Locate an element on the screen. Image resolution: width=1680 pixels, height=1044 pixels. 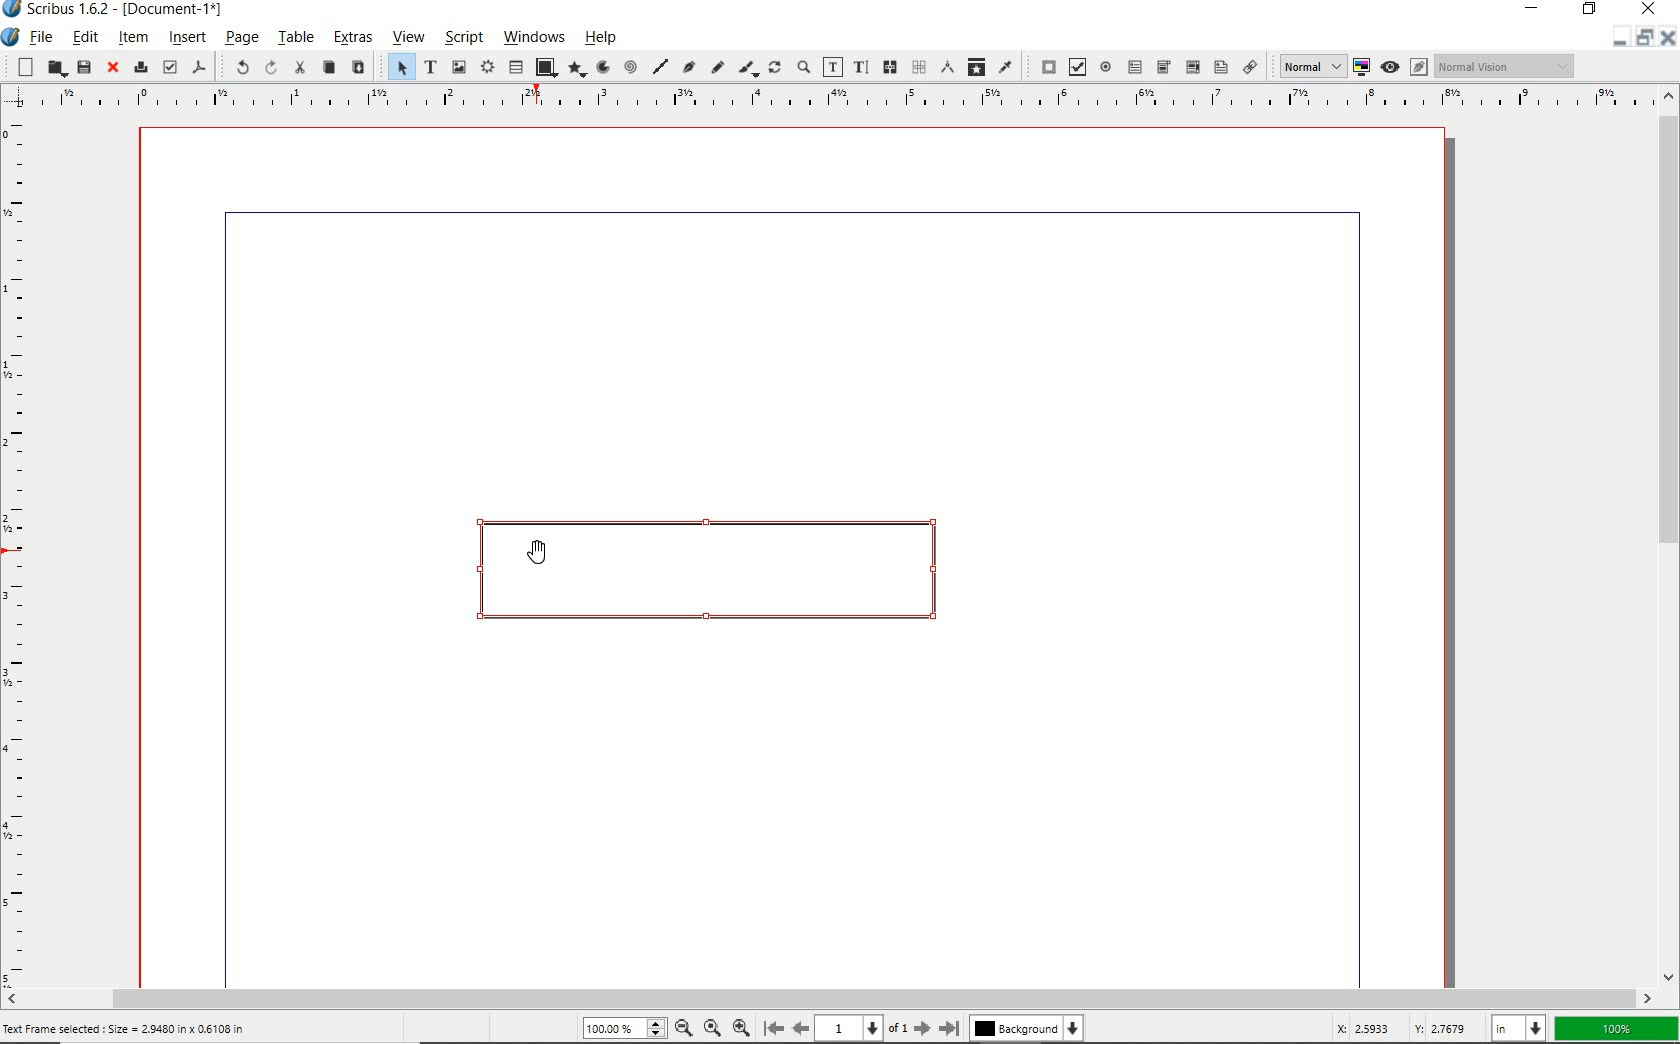
close is located at coordinates (110, 68).